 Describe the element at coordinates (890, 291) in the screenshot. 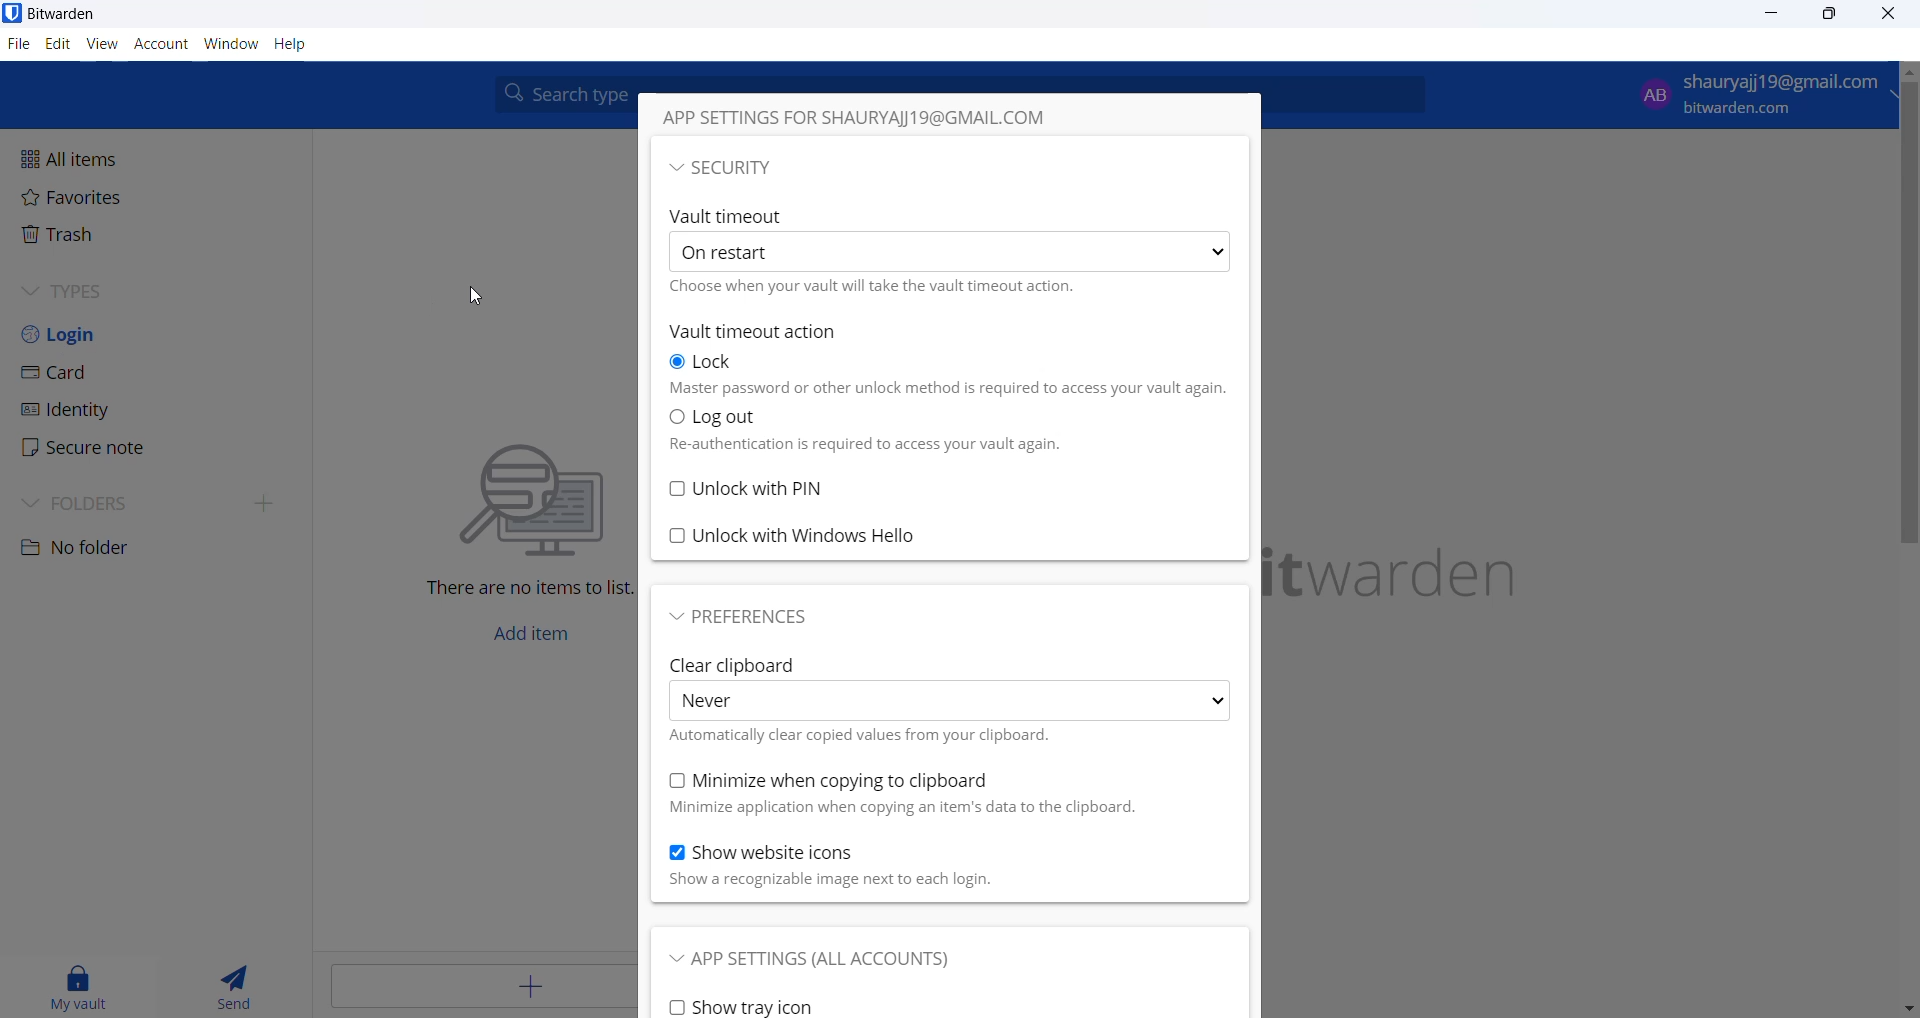

I see `Choose what your vault will take the vault timeout action` at that location.